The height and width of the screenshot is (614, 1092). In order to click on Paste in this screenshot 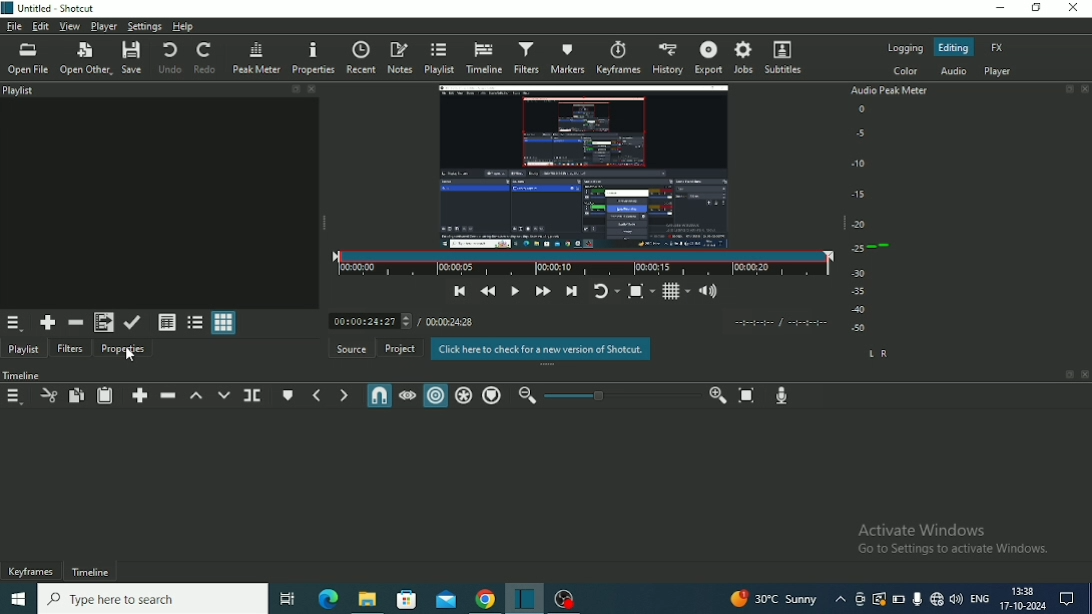, I will do `click(104, 396)`.